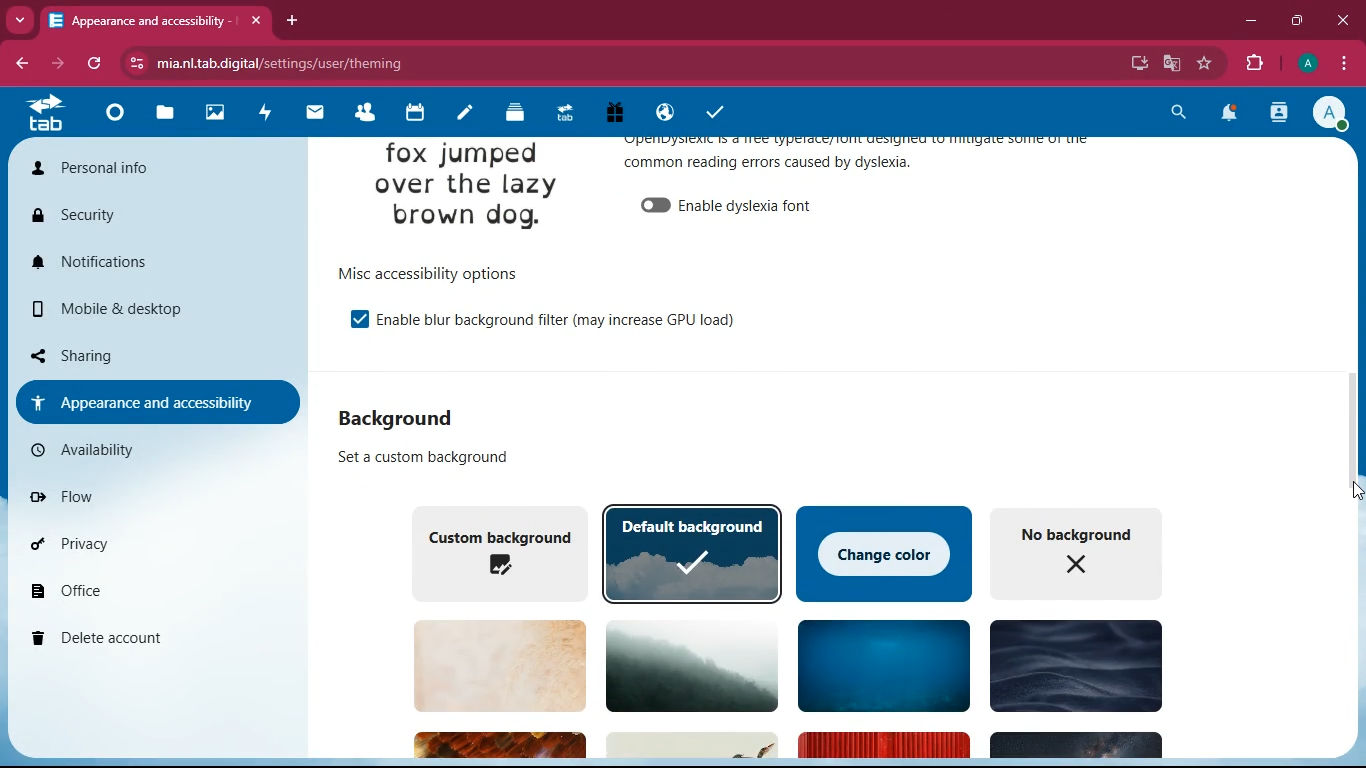 Image resolution: width=1366 pixels, height=768 pixels. Describe the element at coordinates (1077, 555) in the screenshot. I see `no` at that location.